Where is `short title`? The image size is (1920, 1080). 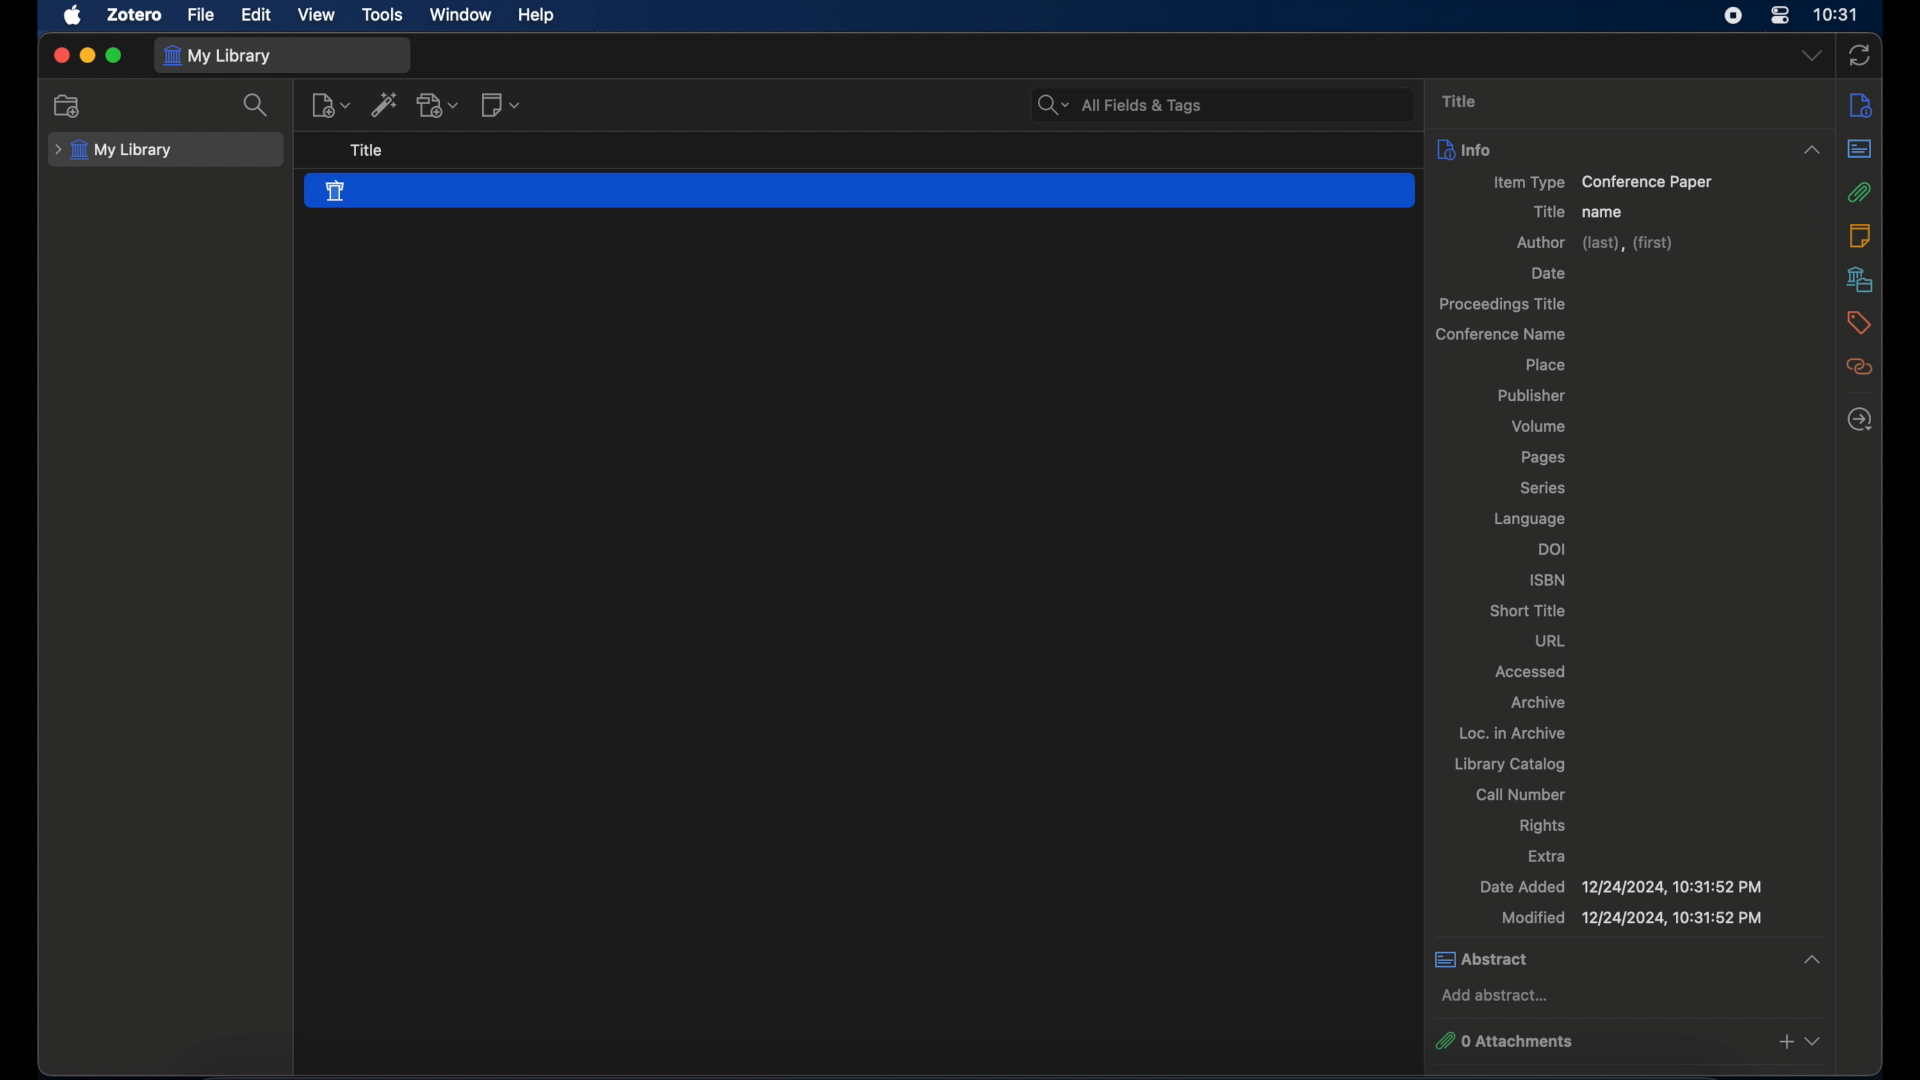 short title is located at coordinates (1524, 610).